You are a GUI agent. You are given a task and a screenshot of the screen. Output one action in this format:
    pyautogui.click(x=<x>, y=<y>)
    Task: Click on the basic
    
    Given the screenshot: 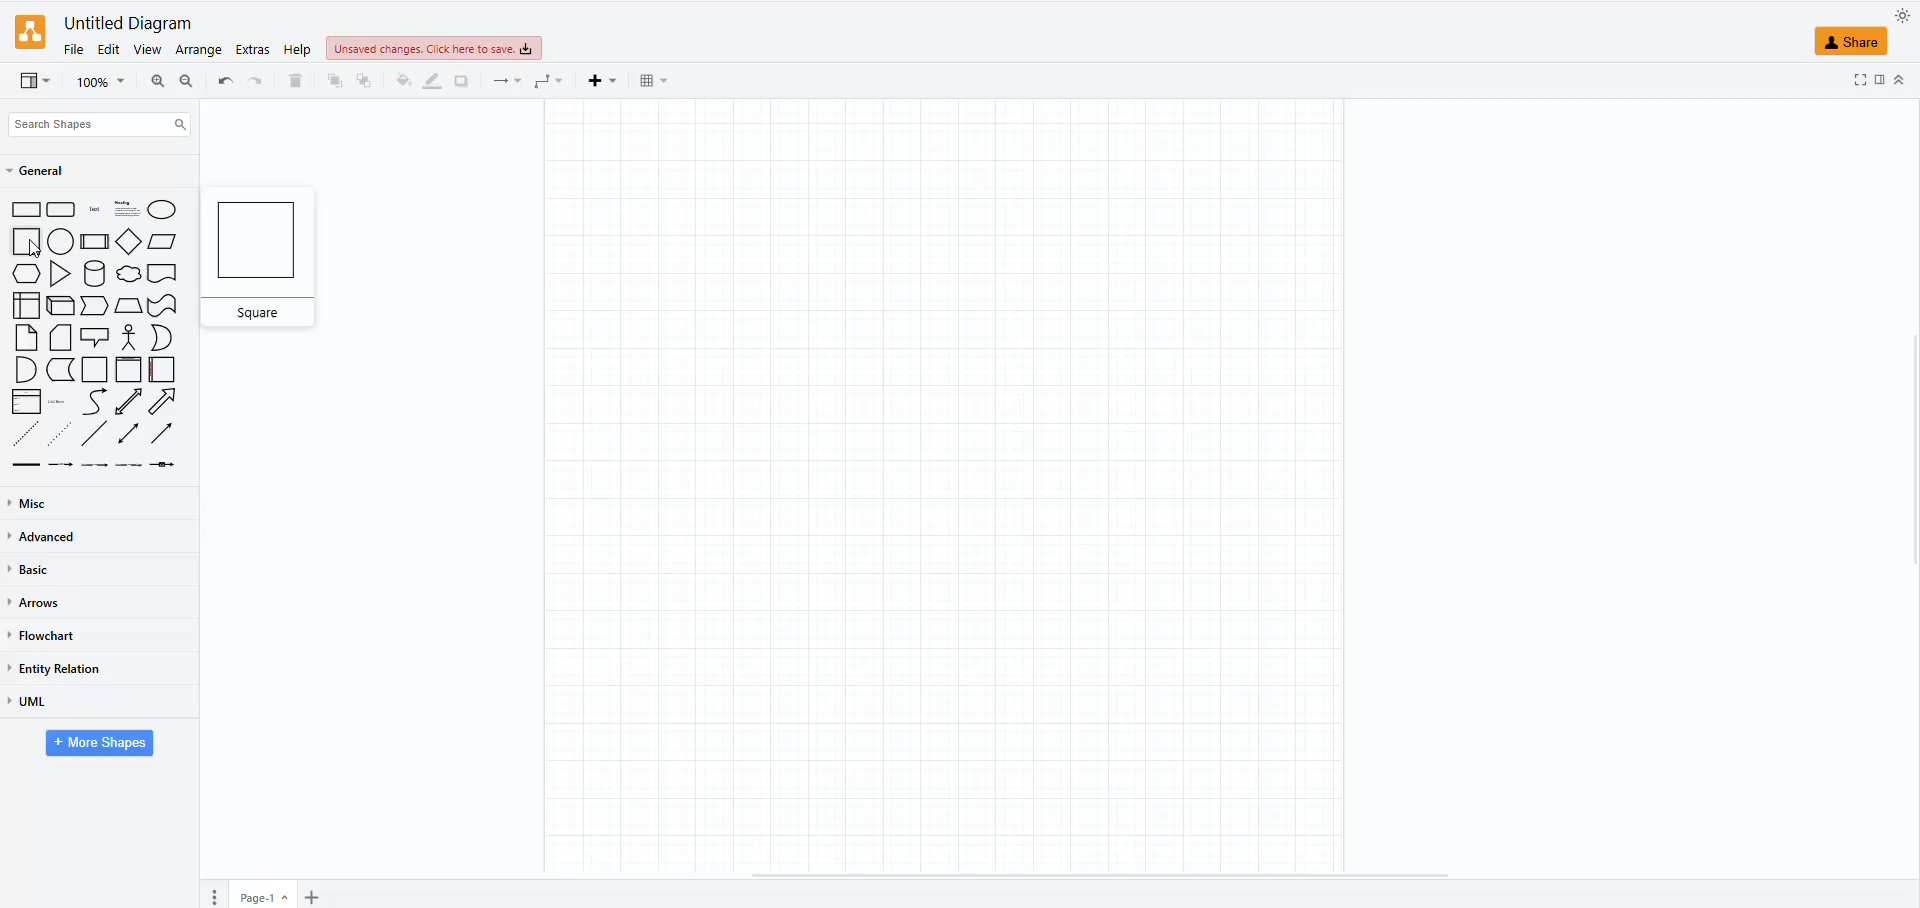 What is the action you would take?
    pyautogui.click(x=38, y=571)
    